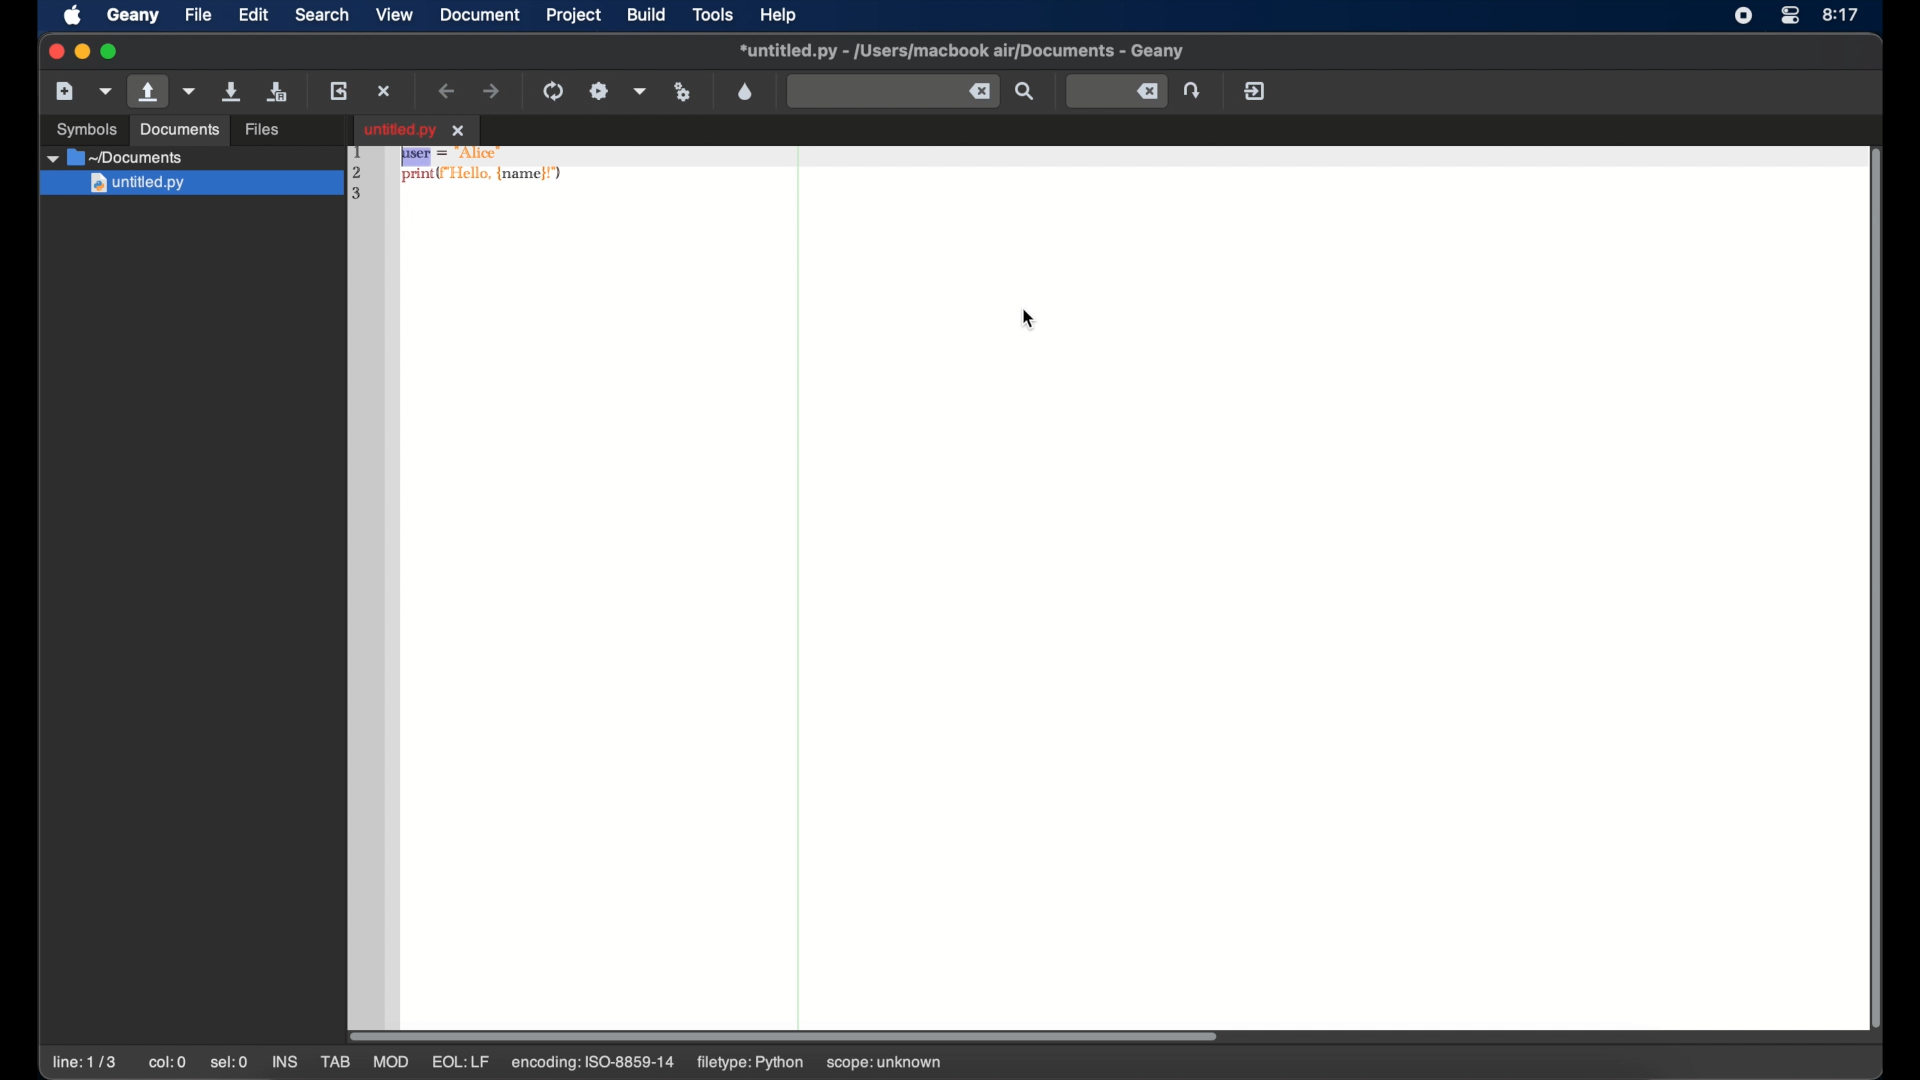 The width and height of the screenshot is (1920, 1080). I want to click on python syntax, so click(463, 177).